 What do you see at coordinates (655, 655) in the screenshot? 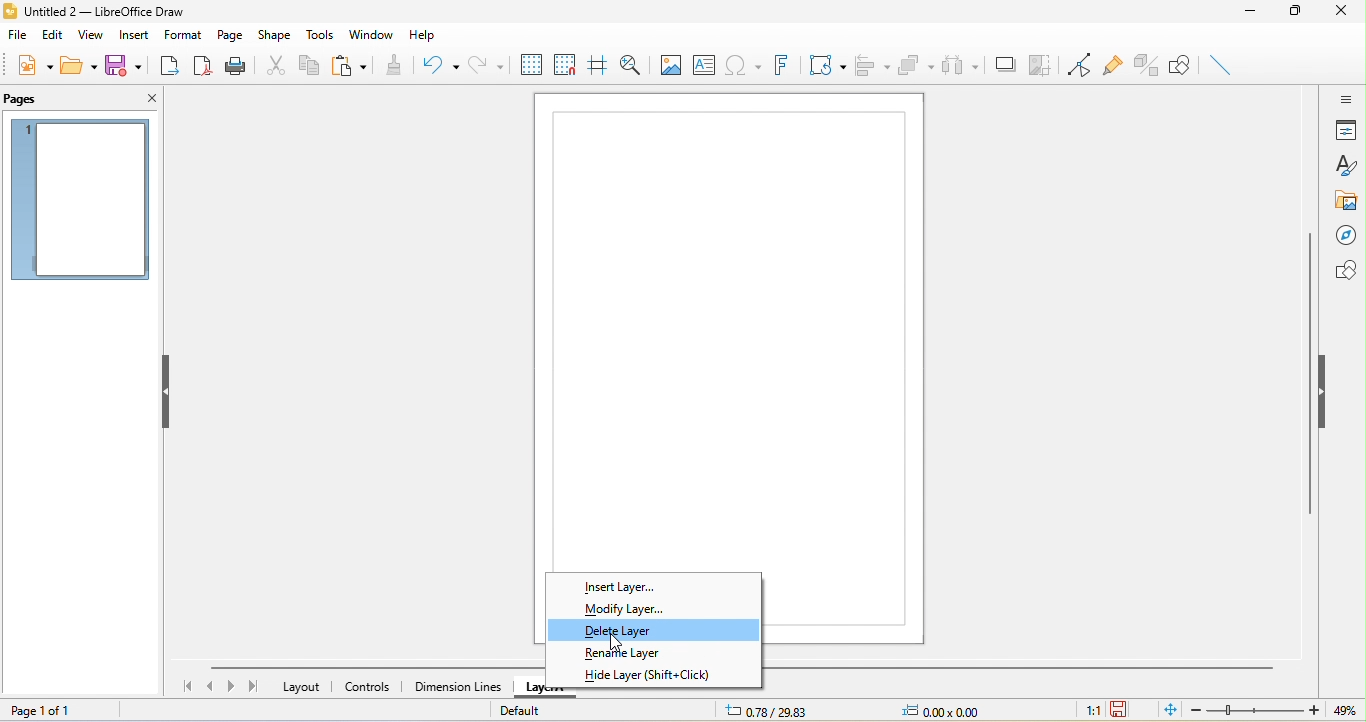
I see `rename layer` at bounding box center [655, 655].